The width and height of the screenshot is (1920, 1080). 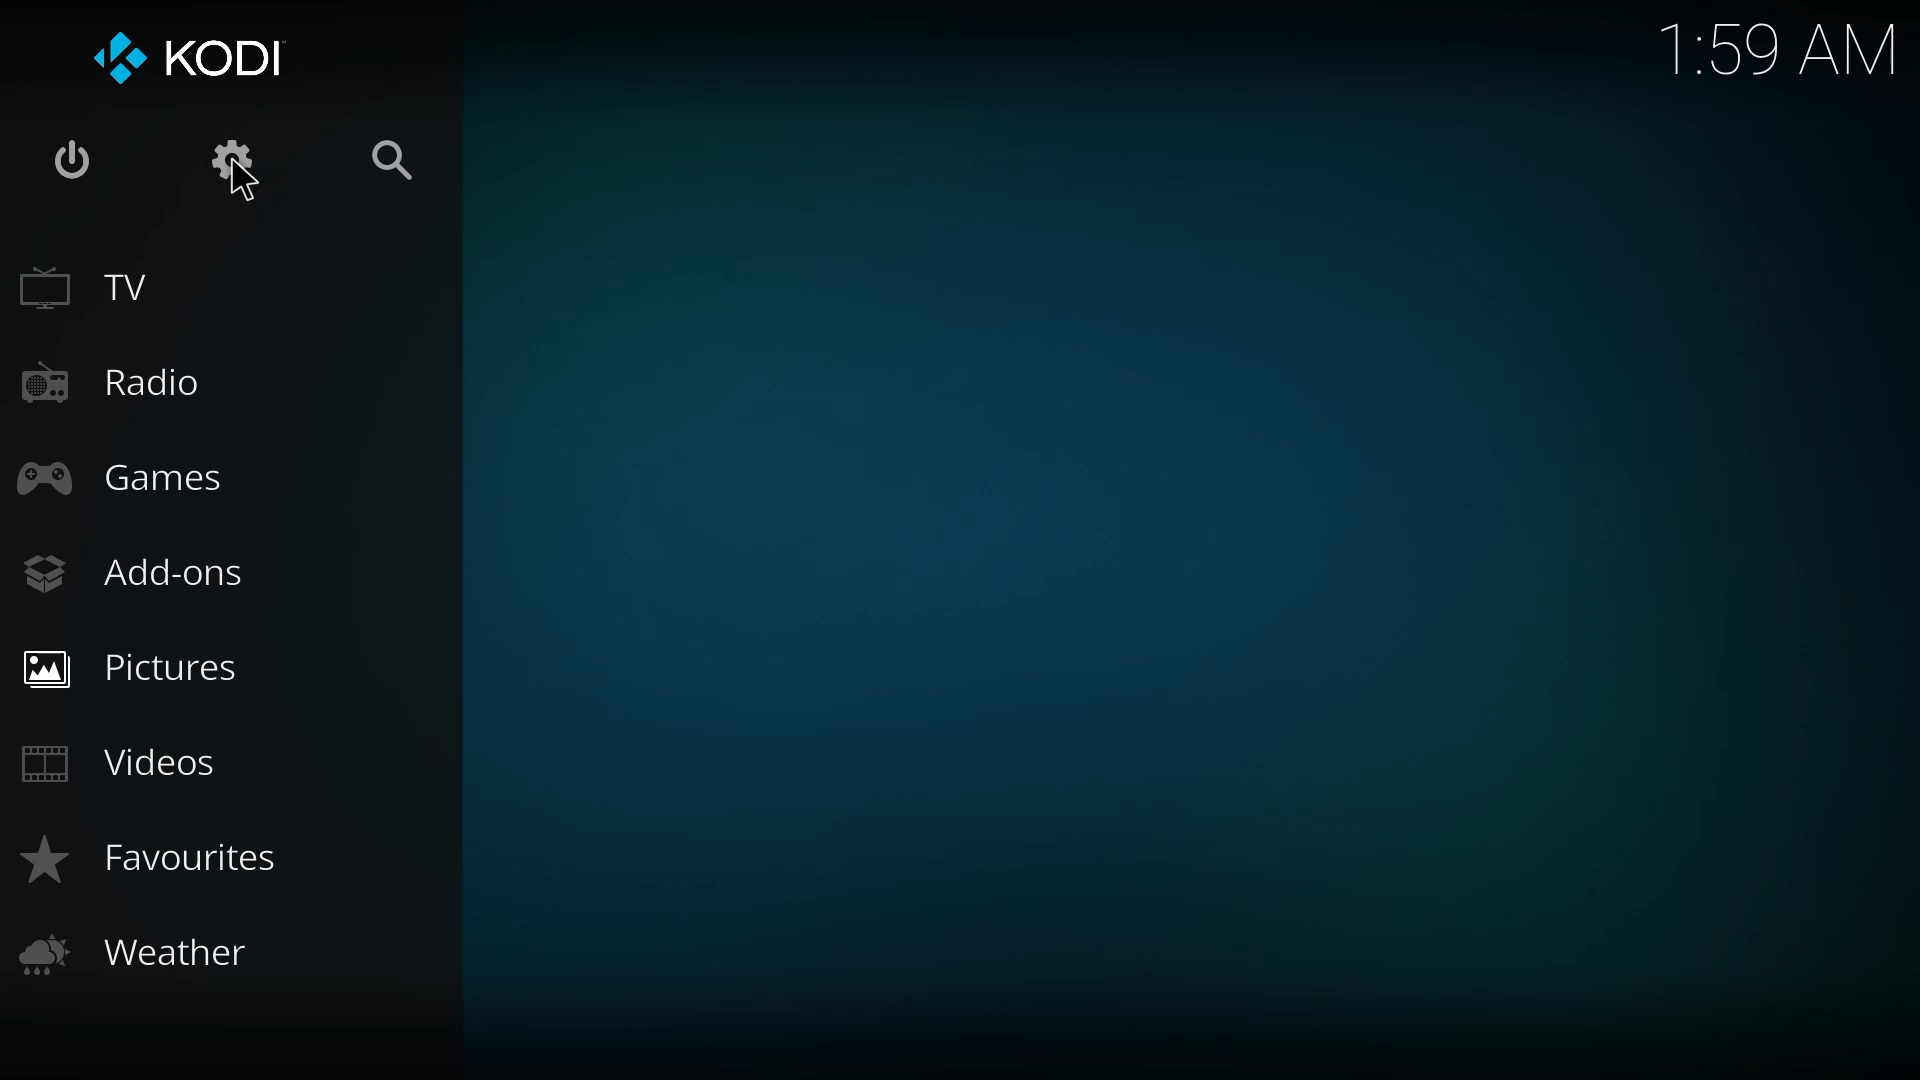 I want to click on cursor, so click(x=243, y=183).